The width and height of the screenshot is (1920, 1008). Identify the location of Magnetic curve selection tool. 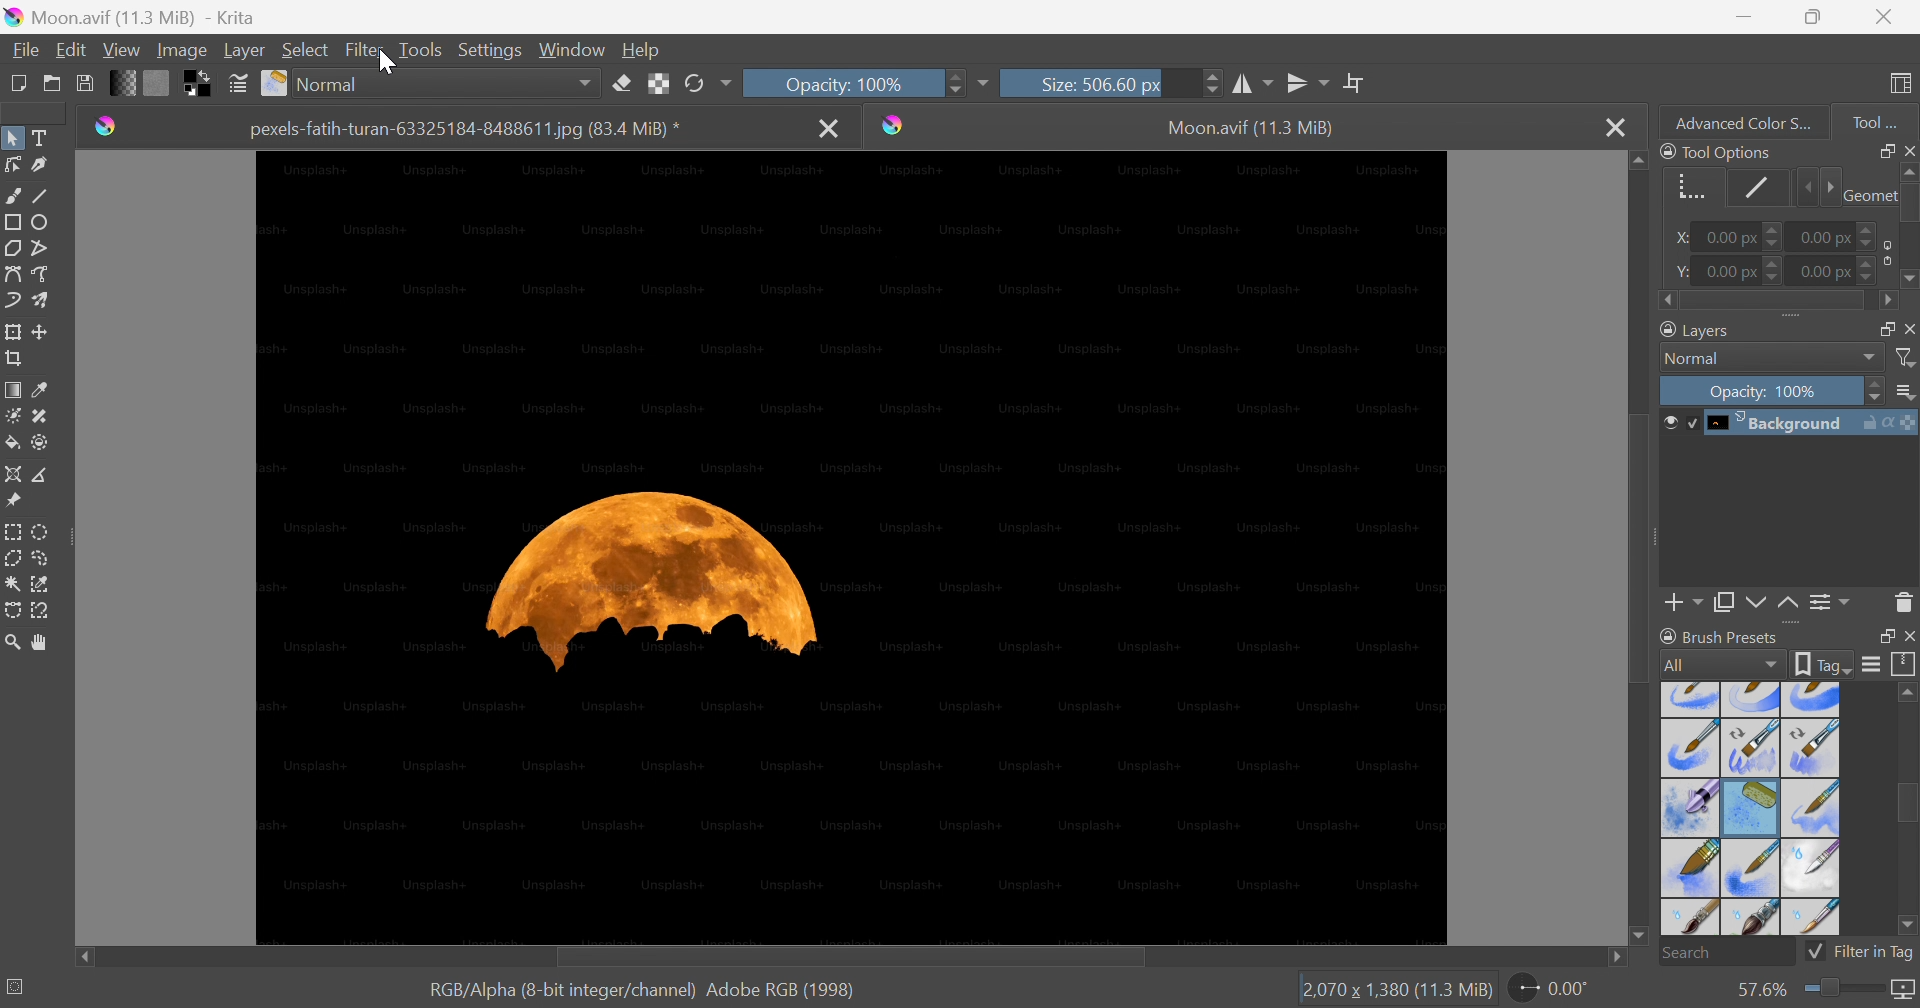
(39, 612).